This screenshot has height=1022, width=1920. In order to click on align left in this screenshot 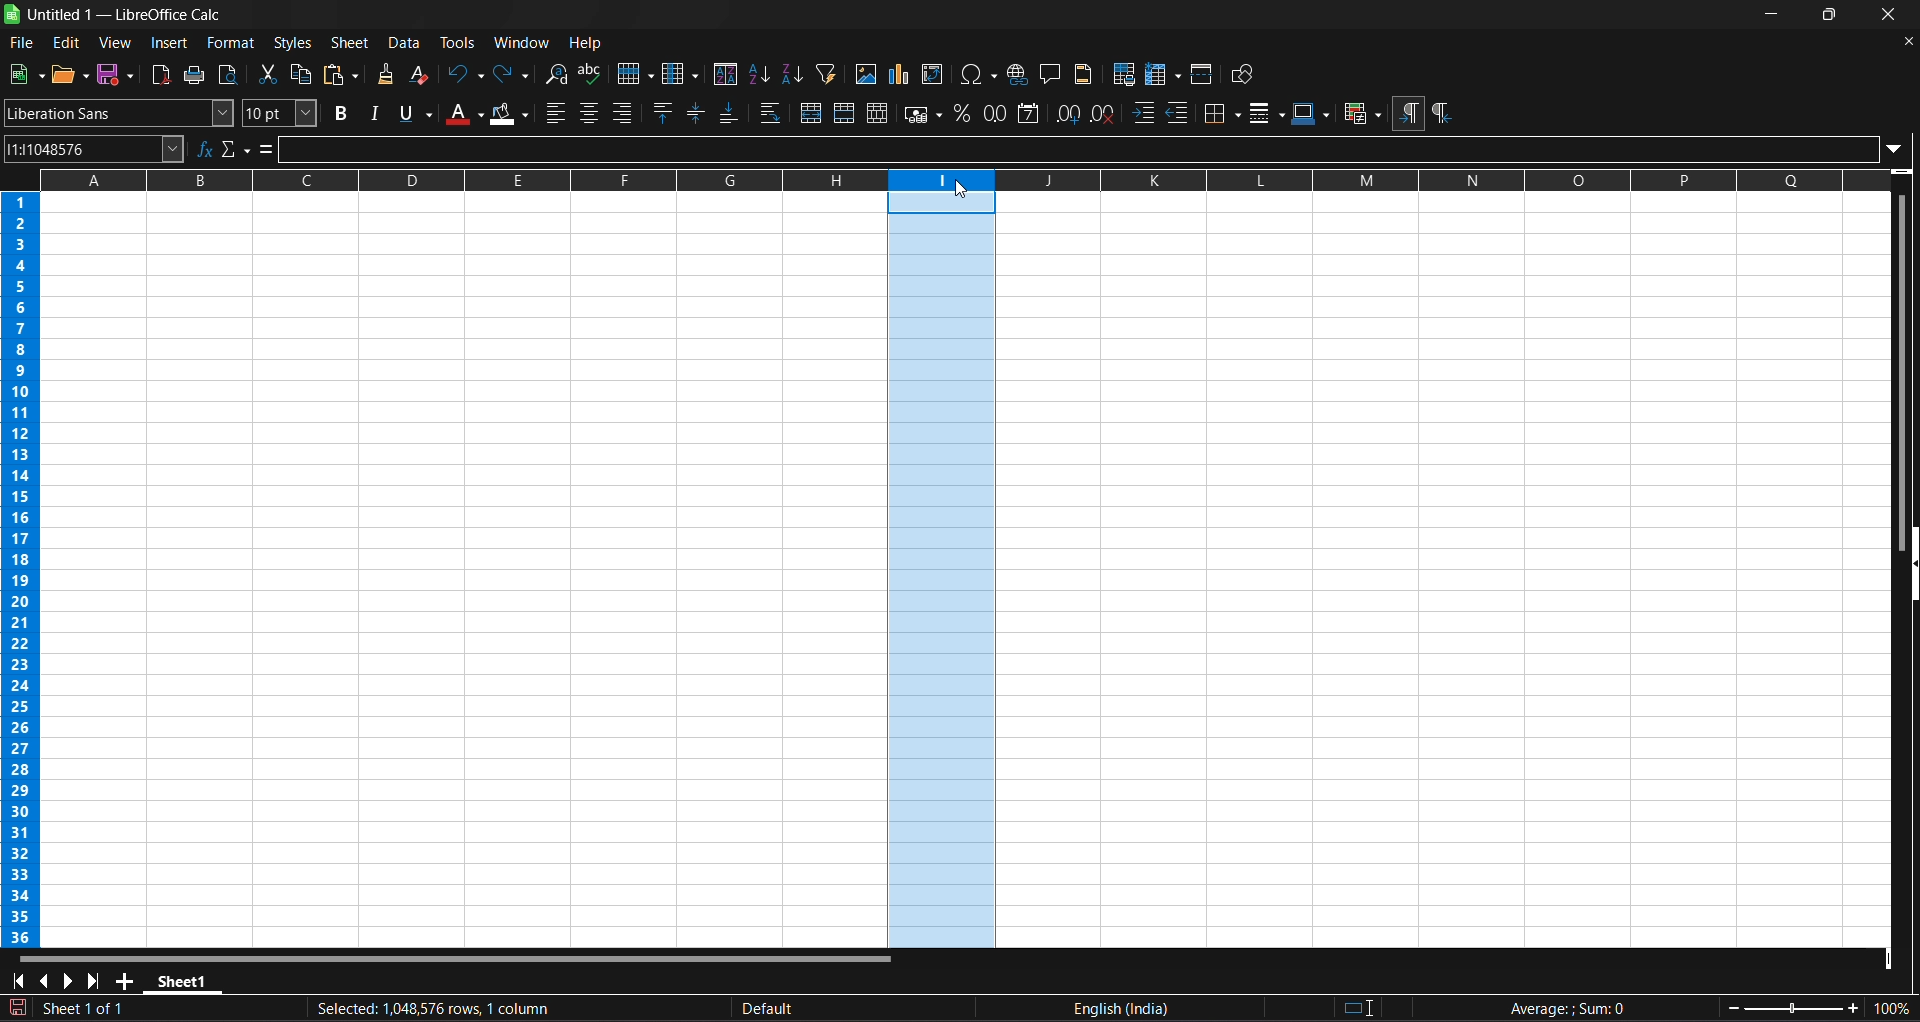, I will do `click(553, 114)`.